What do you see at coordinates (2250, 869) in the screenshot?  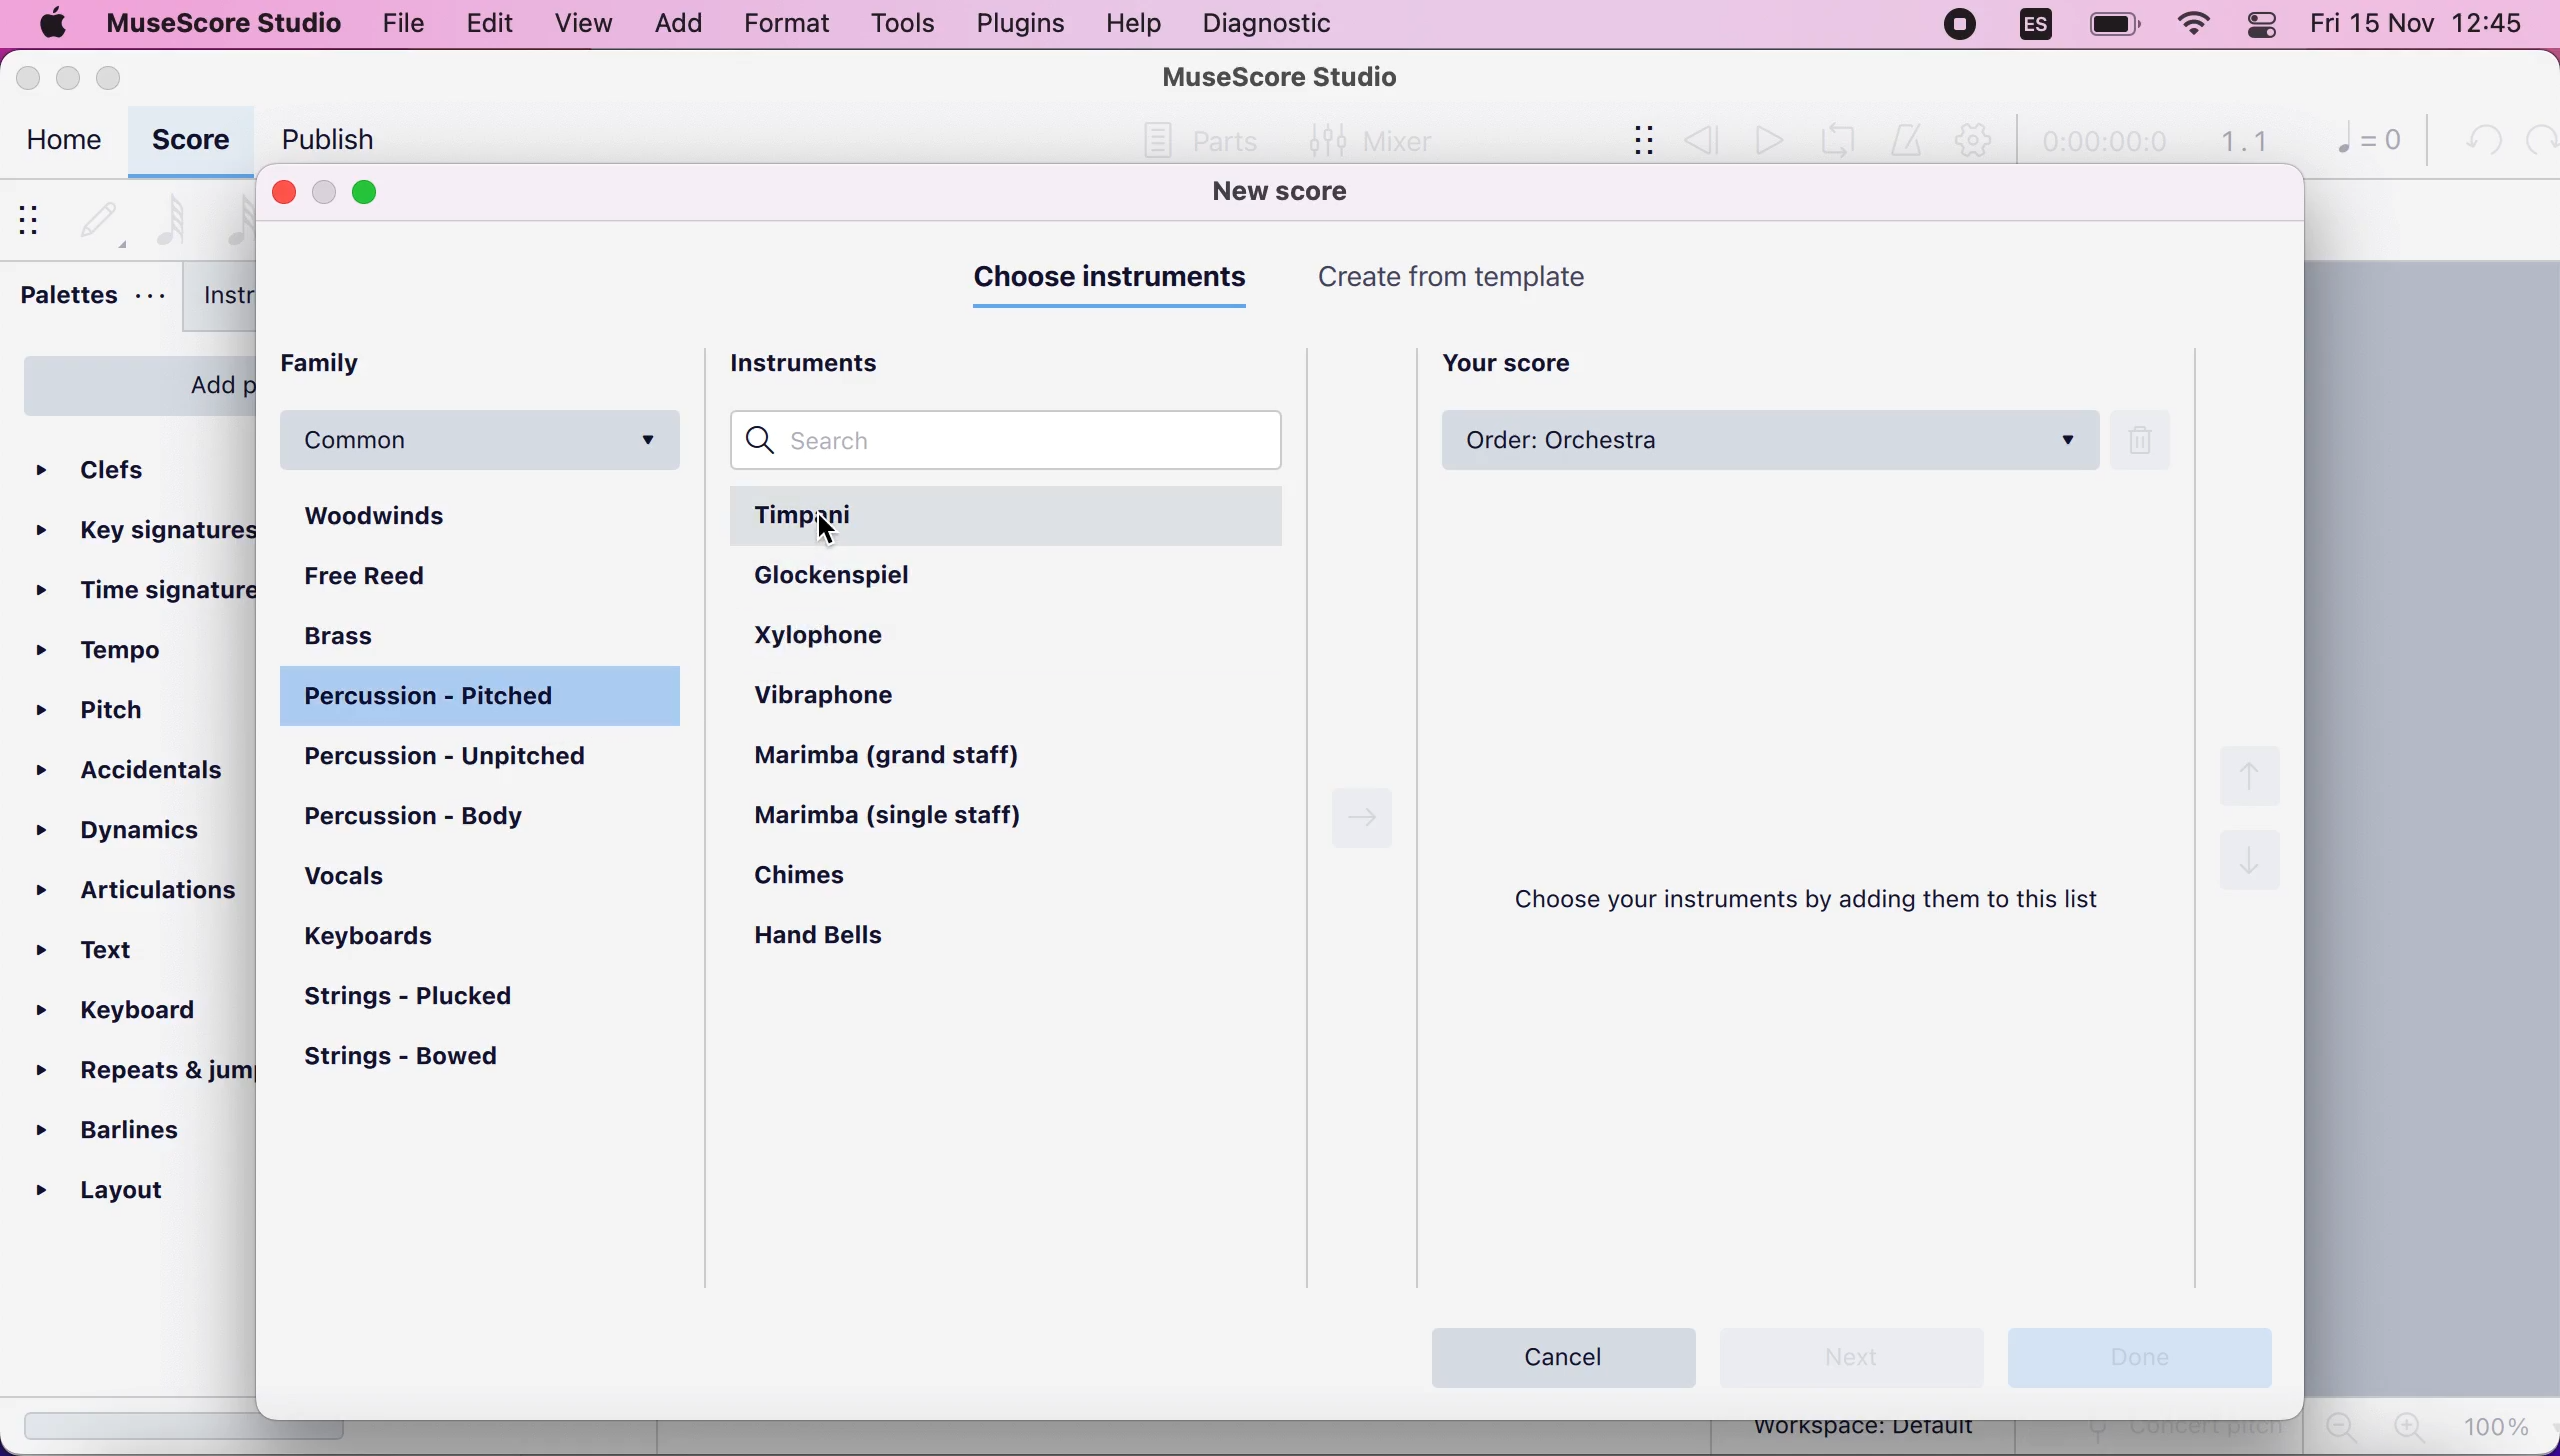 I see `down` at bounding box center [2250, 869].